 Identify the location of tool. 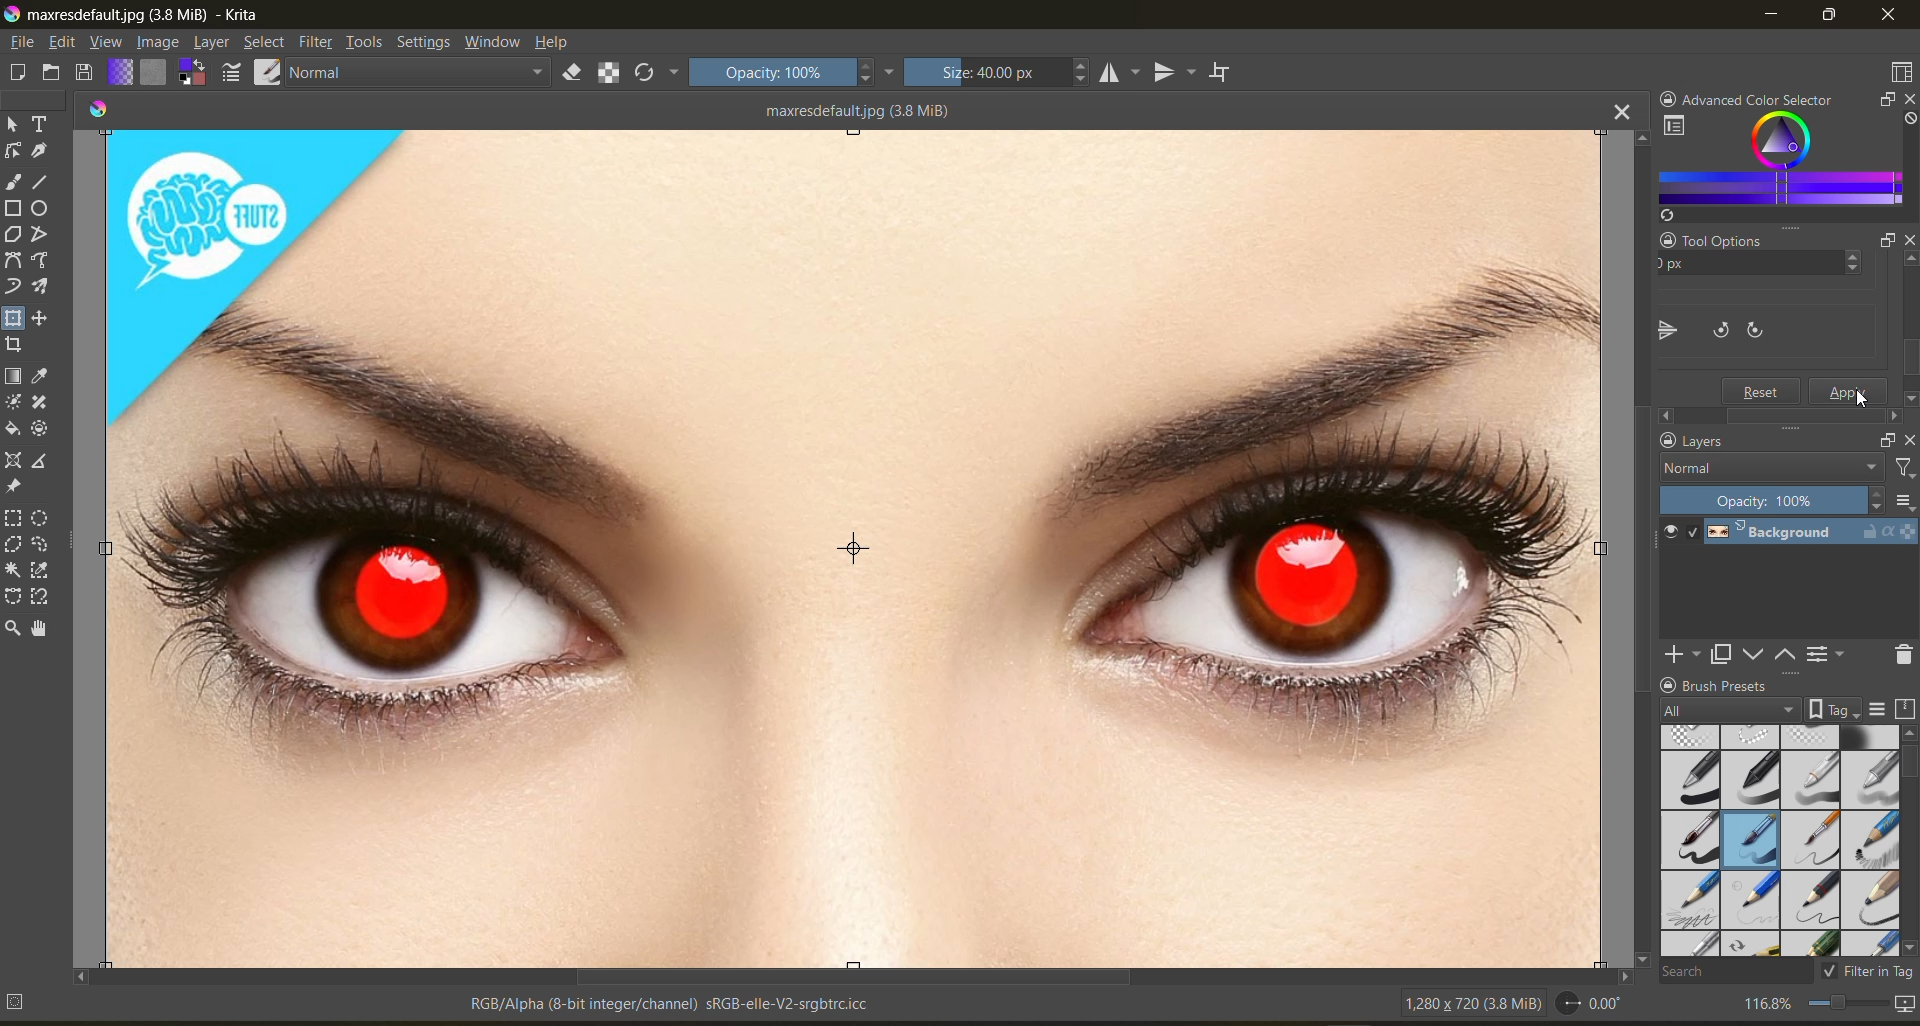
(13, 377).